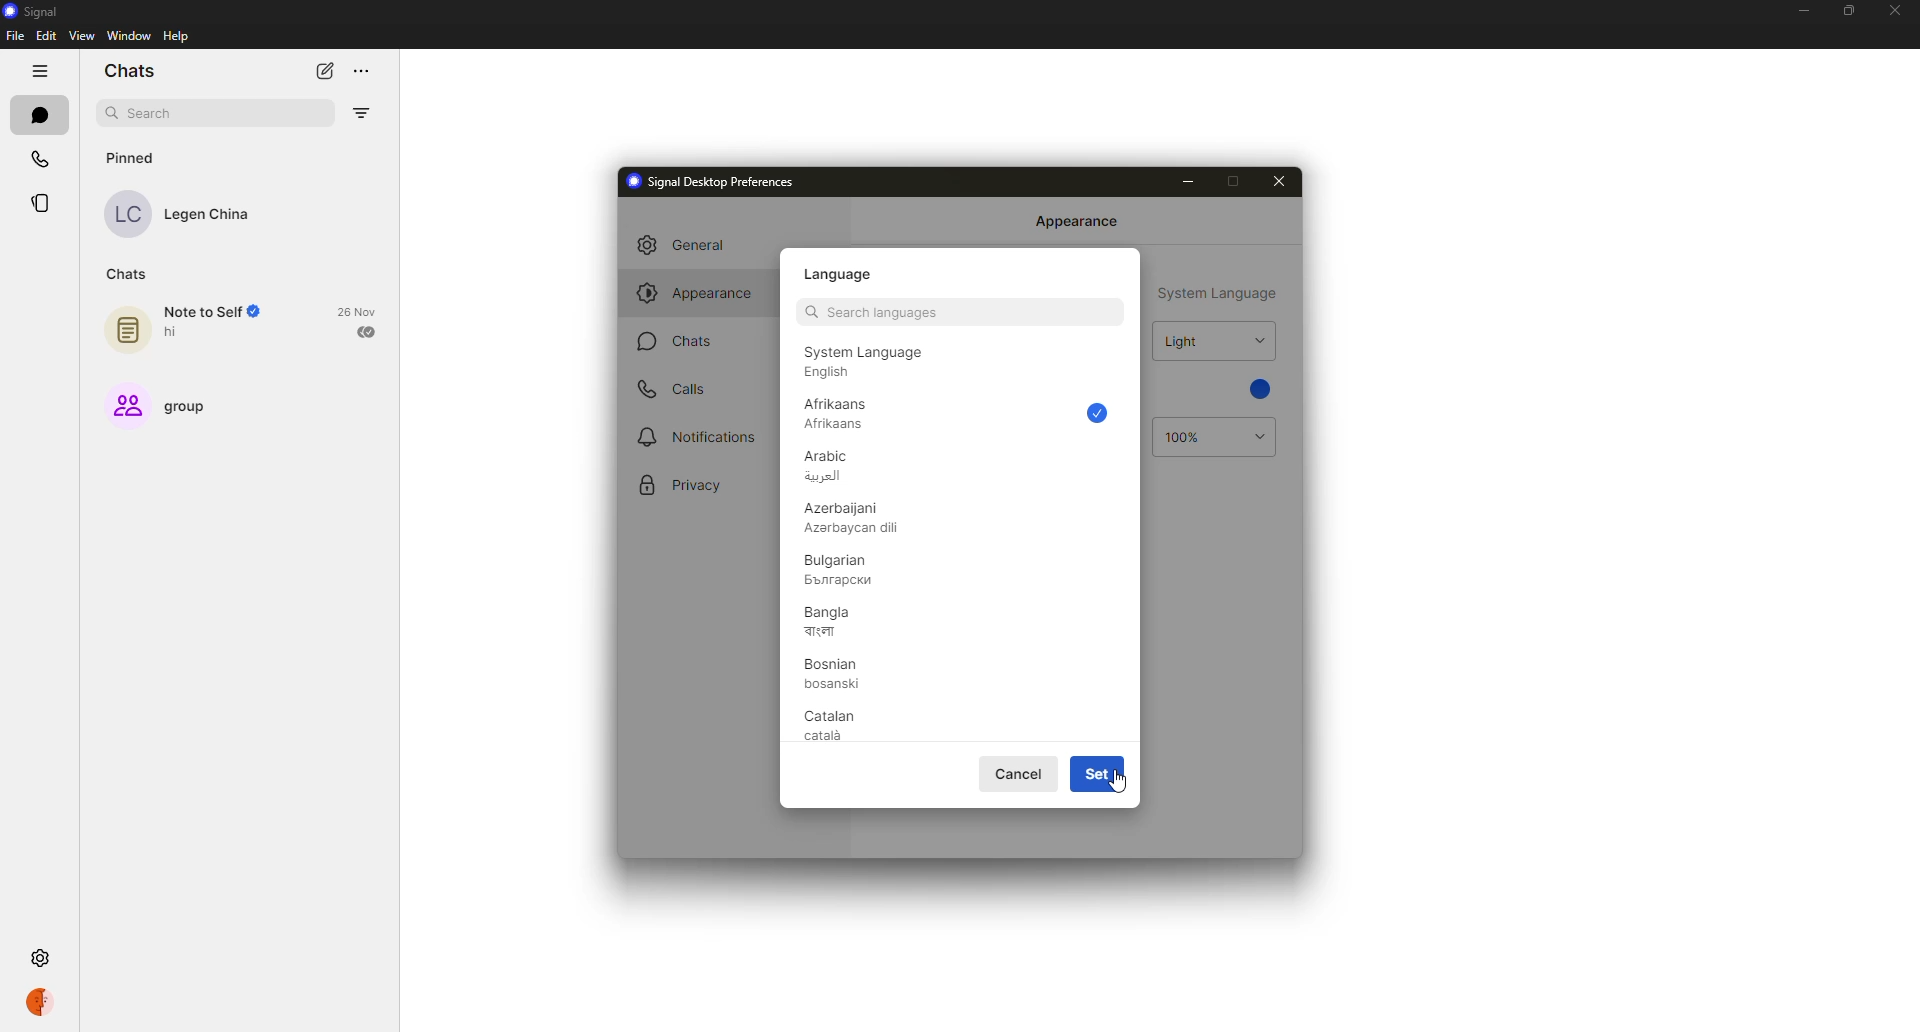 Image resolution: width=1920 pixels, height=1032 pixels. Describe the element at coordinates (1277, 183) in the screenshot. I see `close` at that location.